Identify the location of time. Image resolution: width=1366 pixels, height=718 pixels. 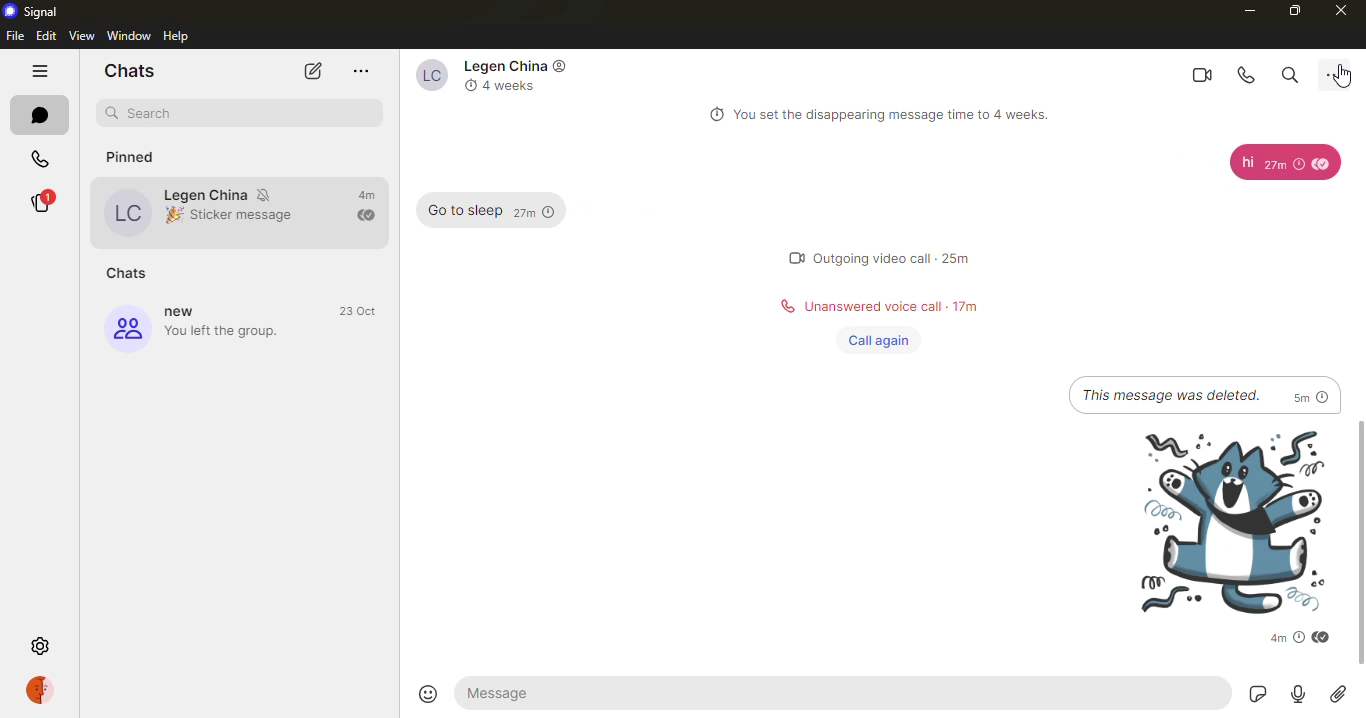
(366, 195).